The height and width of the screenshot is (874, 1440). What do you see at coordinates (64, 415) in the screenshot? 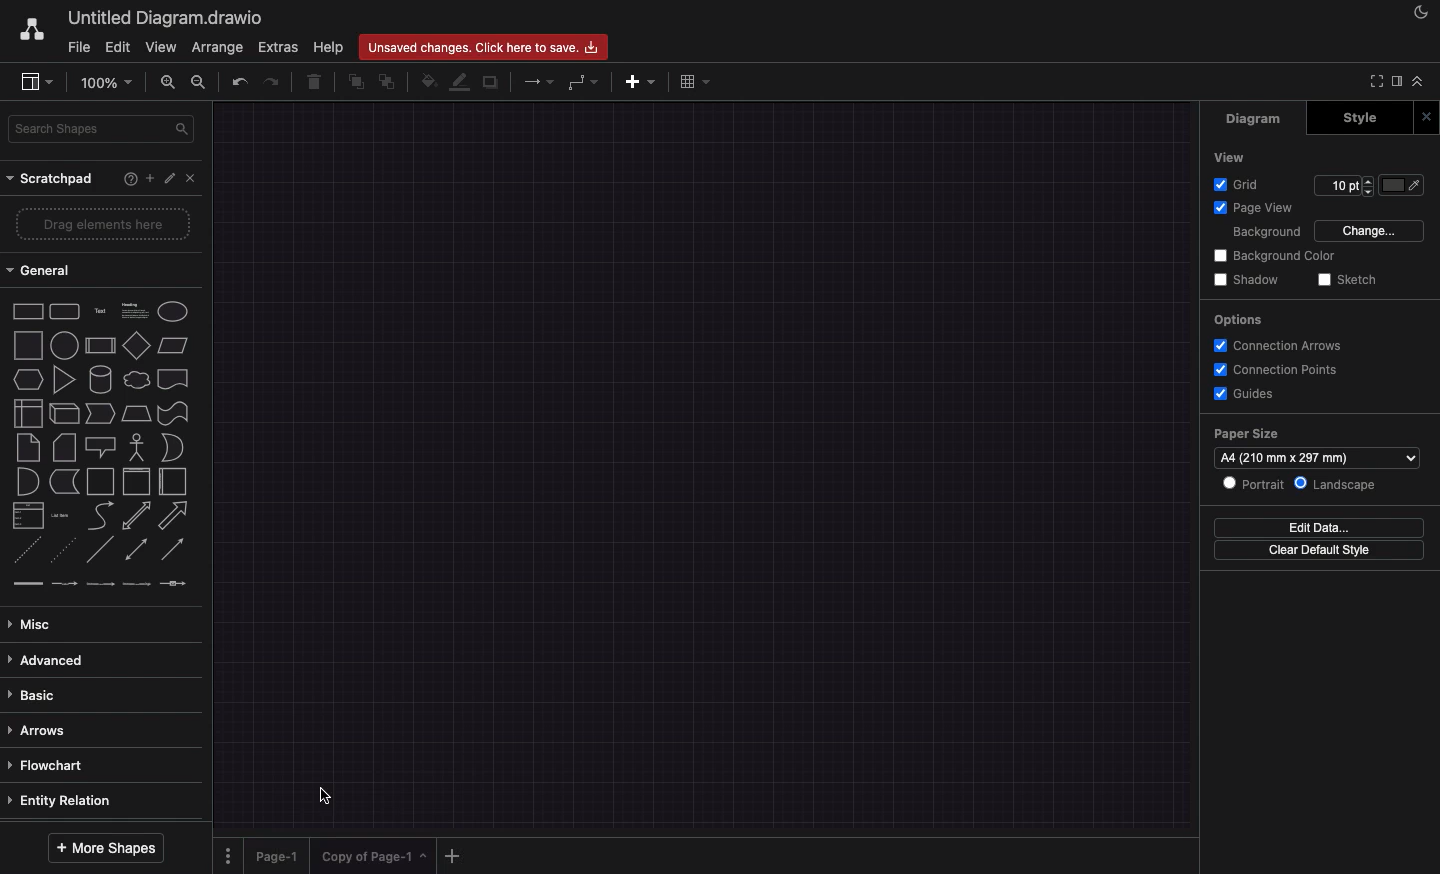
I see `cube` at bounding box center [64, 415].